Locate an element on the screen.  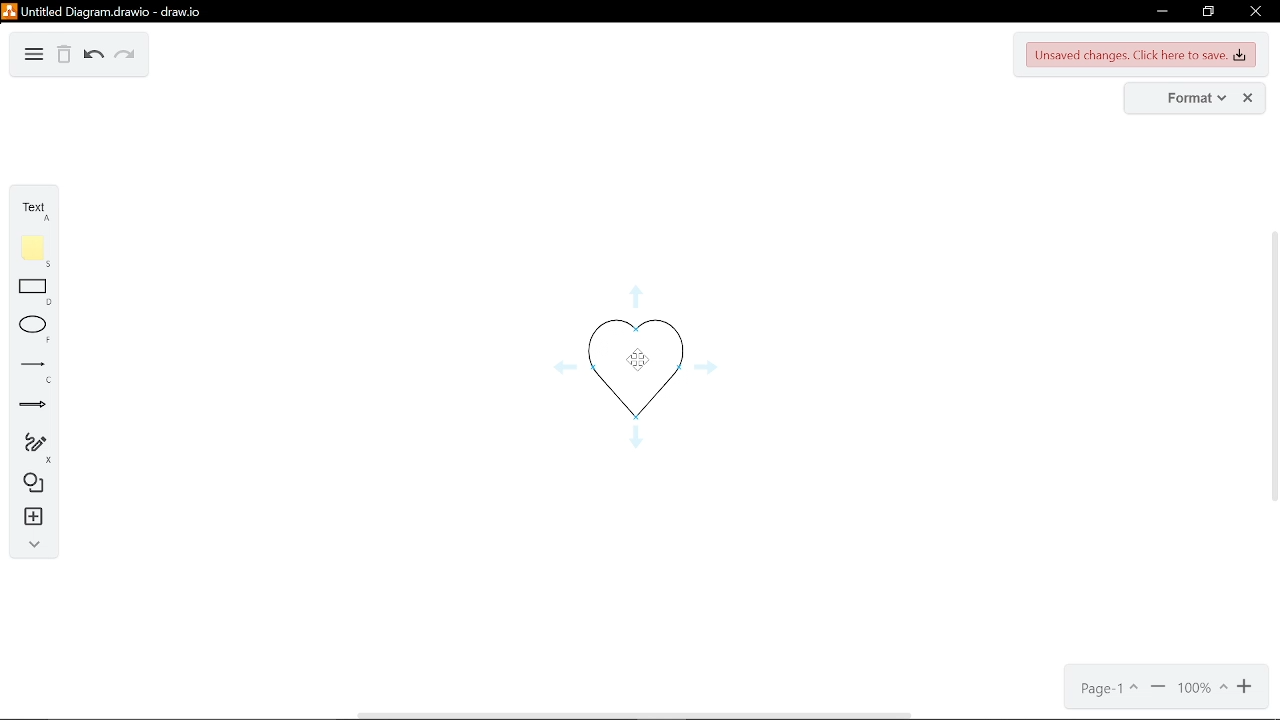
freehand is located at coordinates (32, 448).